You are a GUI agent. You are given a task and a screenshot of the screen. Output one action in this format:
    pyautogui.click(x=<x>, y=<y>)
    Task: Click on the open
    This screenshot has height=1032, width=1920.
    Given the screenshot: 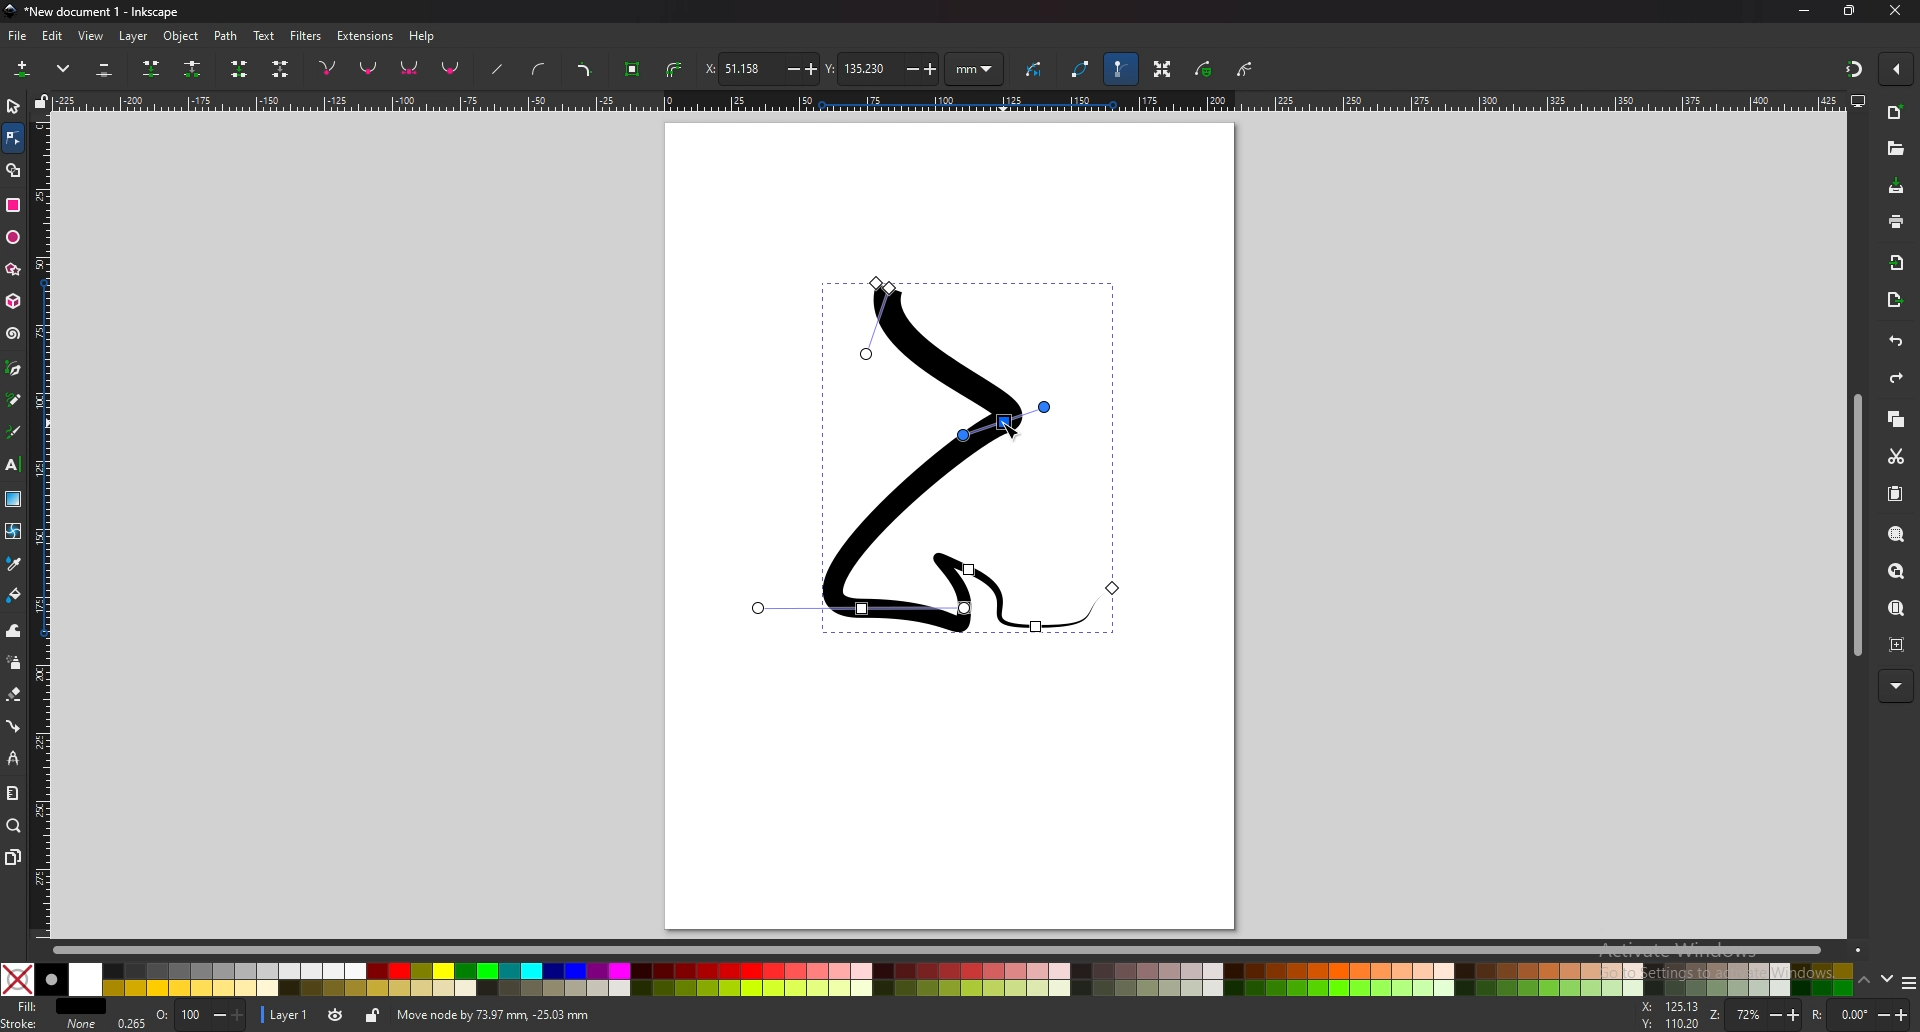 What is the action you would take?
    pyautogui.click(x=1895, y=151)
    